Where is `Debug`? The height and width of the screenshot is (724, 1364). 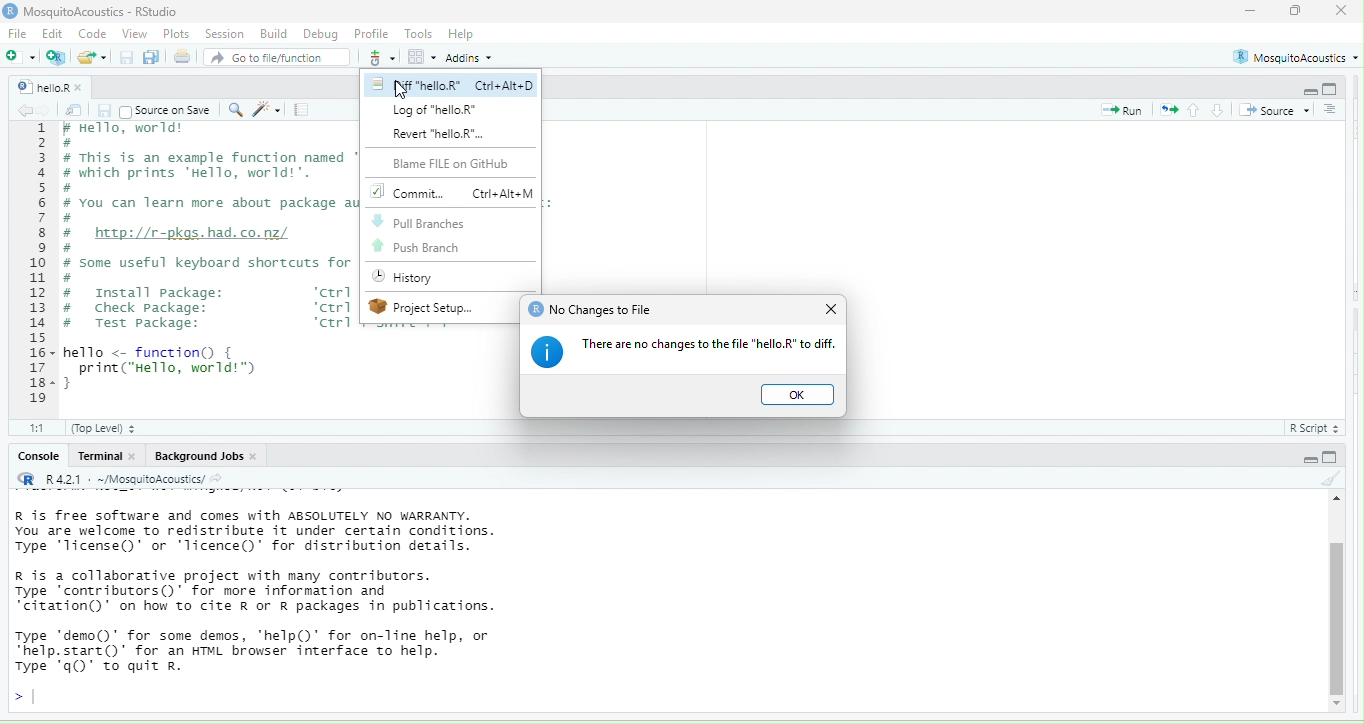
Debug is located at coordinates (318, 34).